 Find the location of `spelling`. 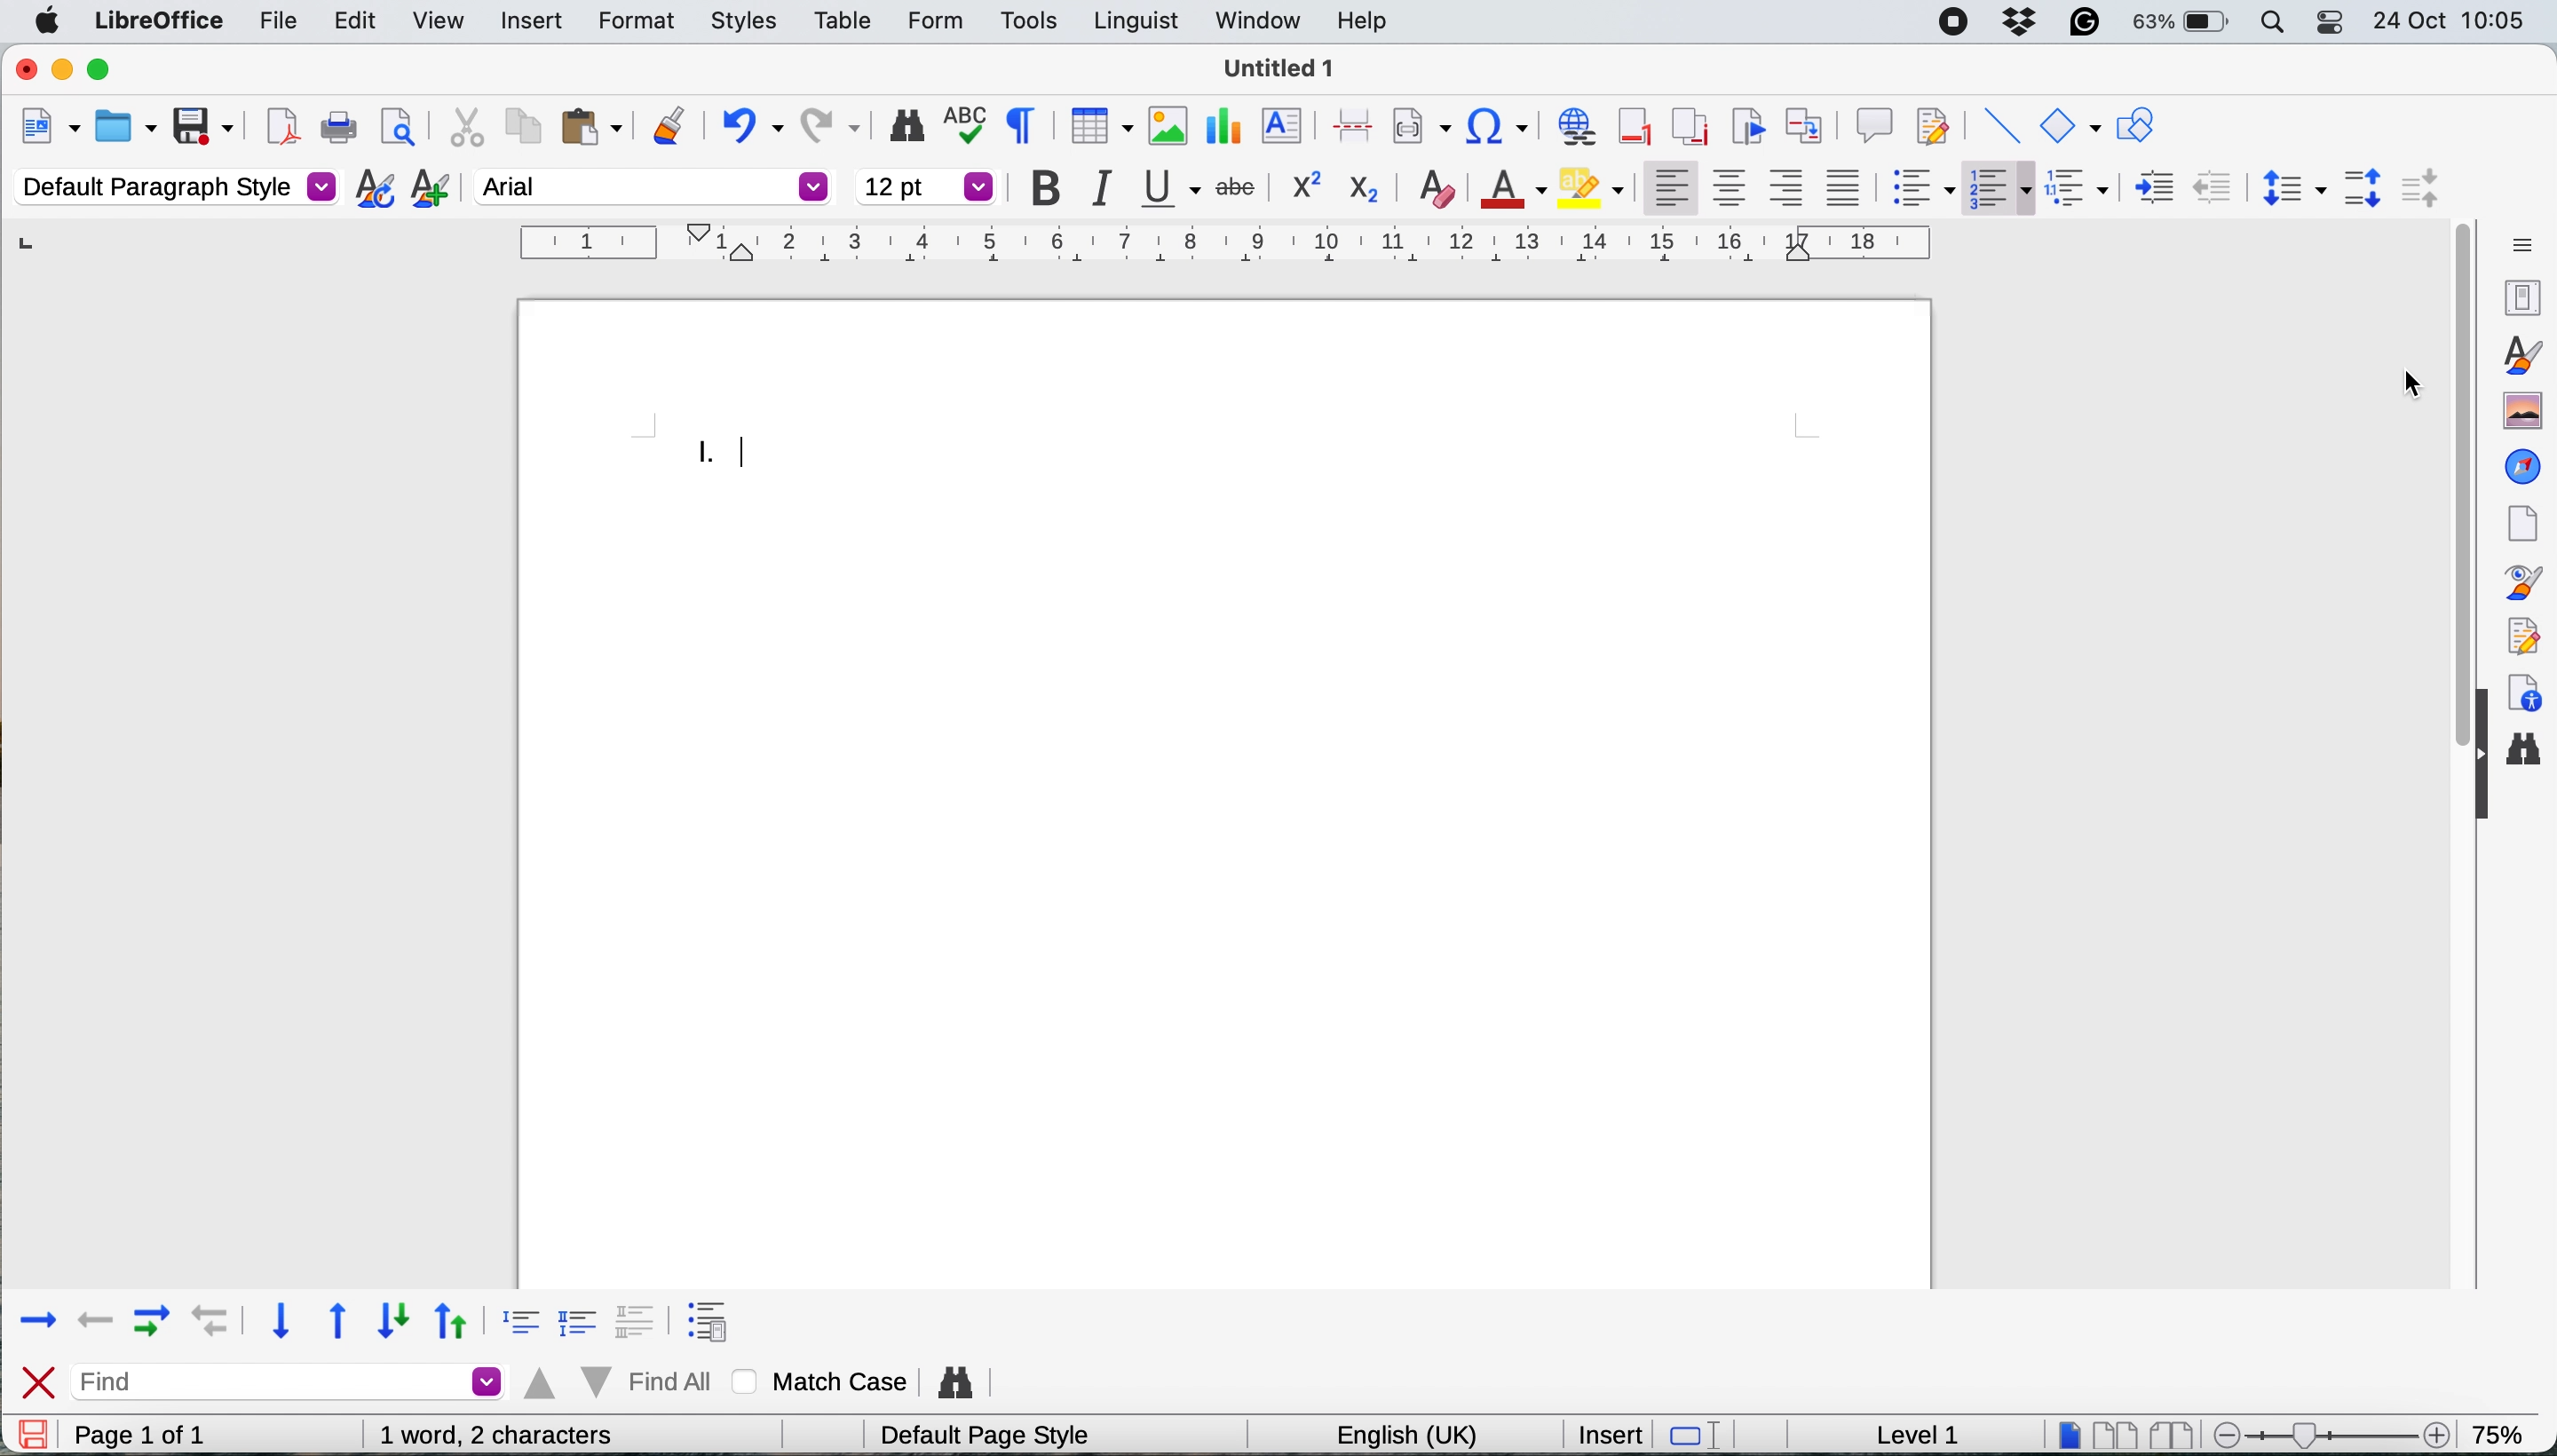

spelling is located at coordinates (971, 124).